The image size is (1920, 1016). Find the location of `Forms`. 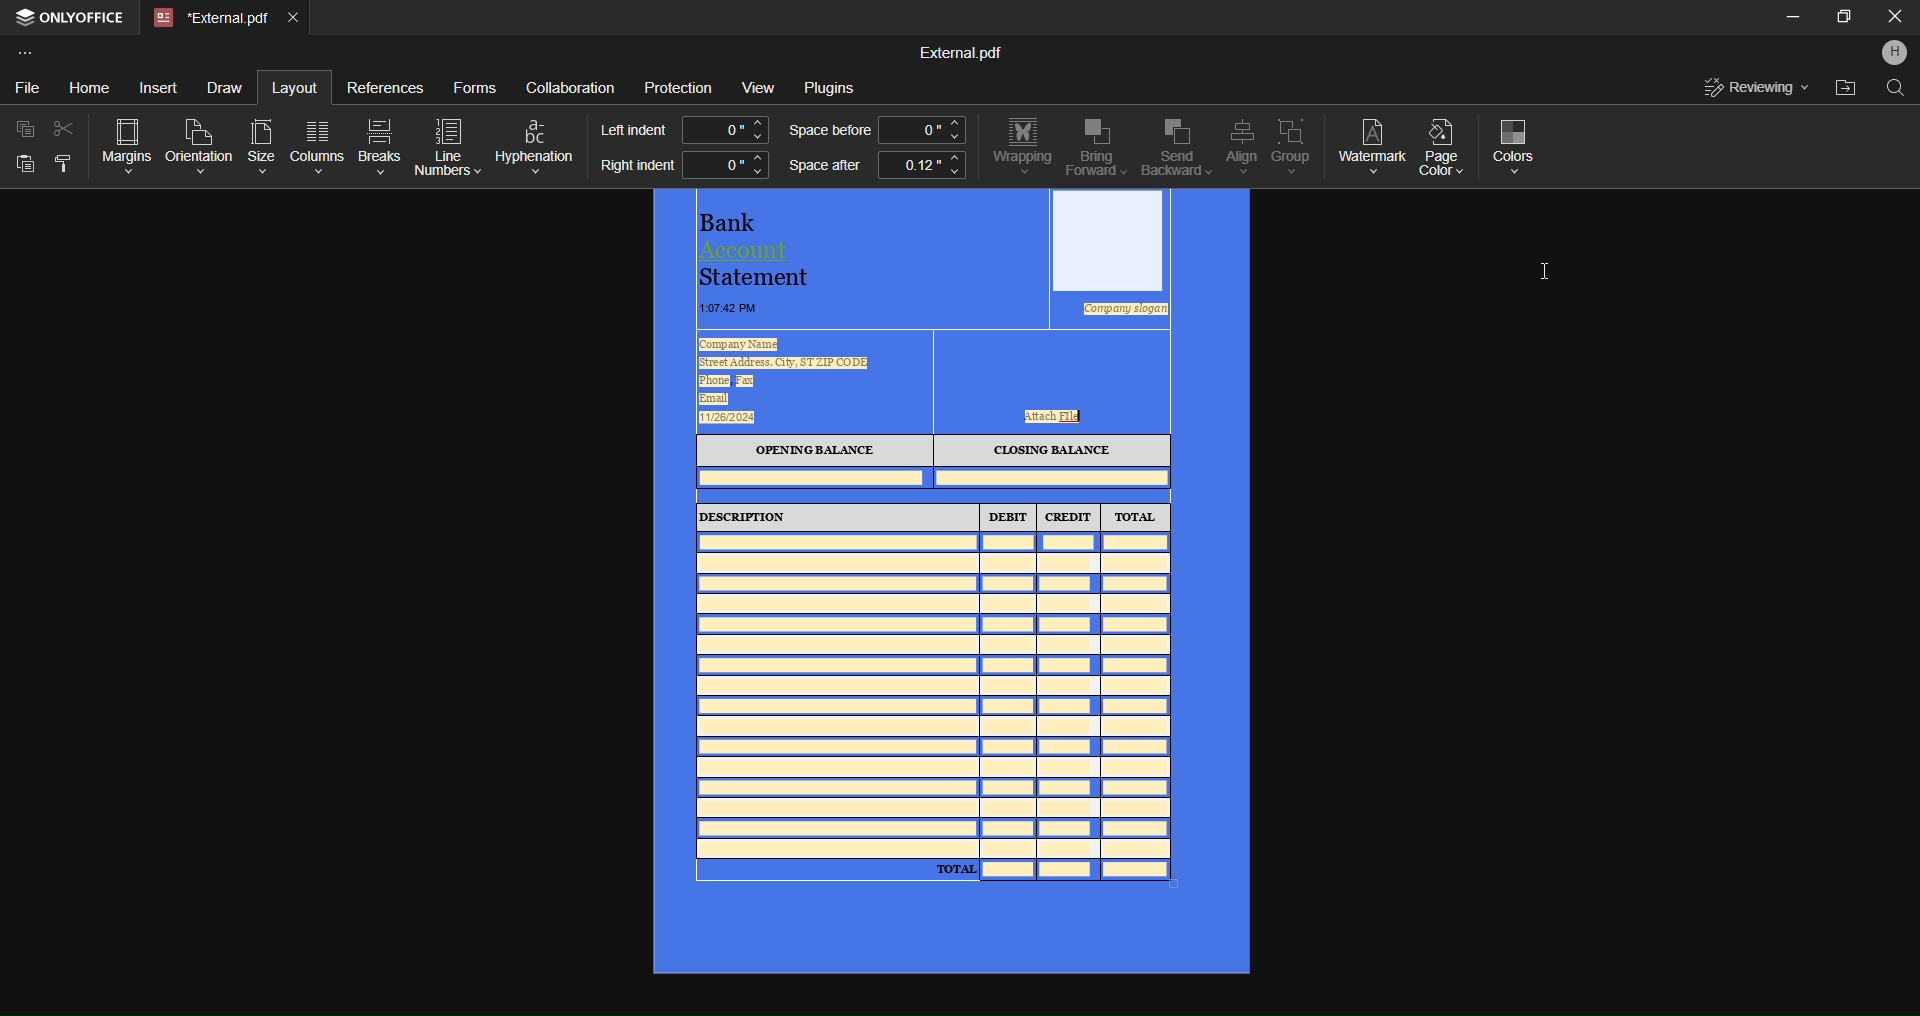

Forms is located at coordinates (474, 85).